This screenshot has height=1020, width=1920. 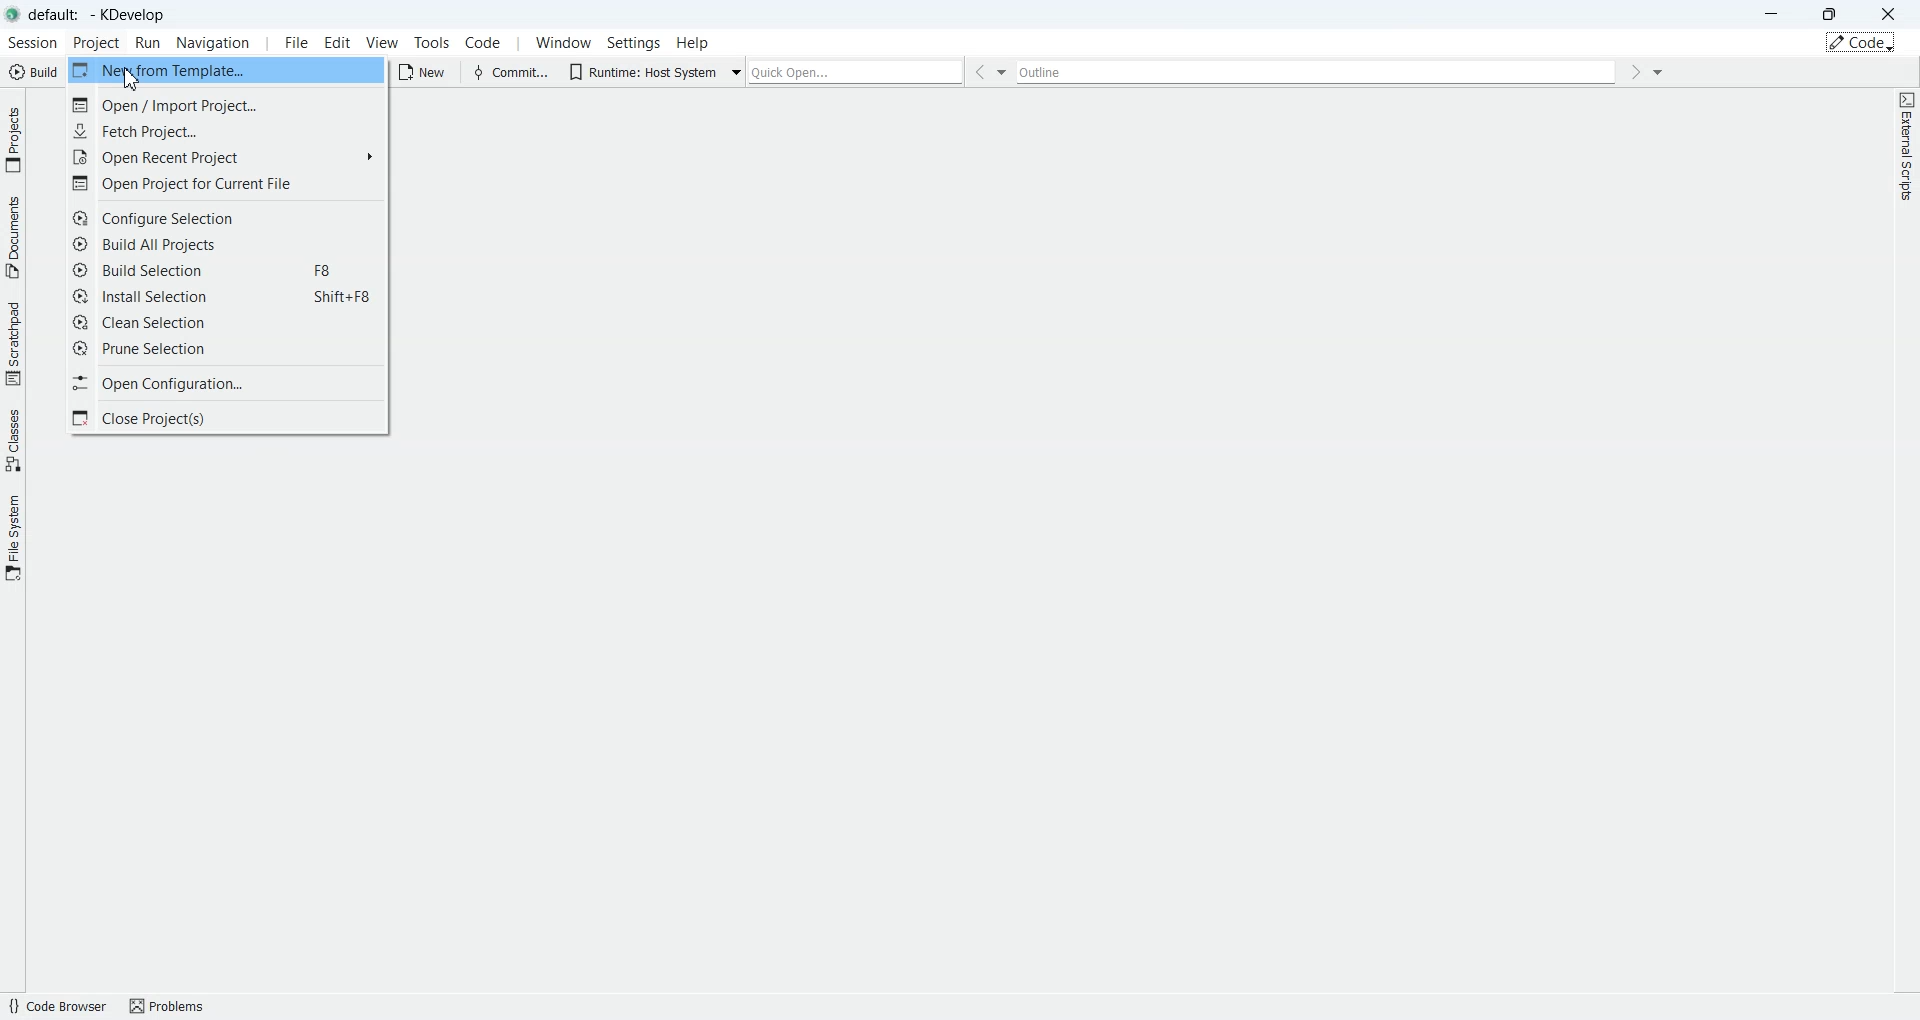 I want to click on Problems, so click(x=174, y=1005).